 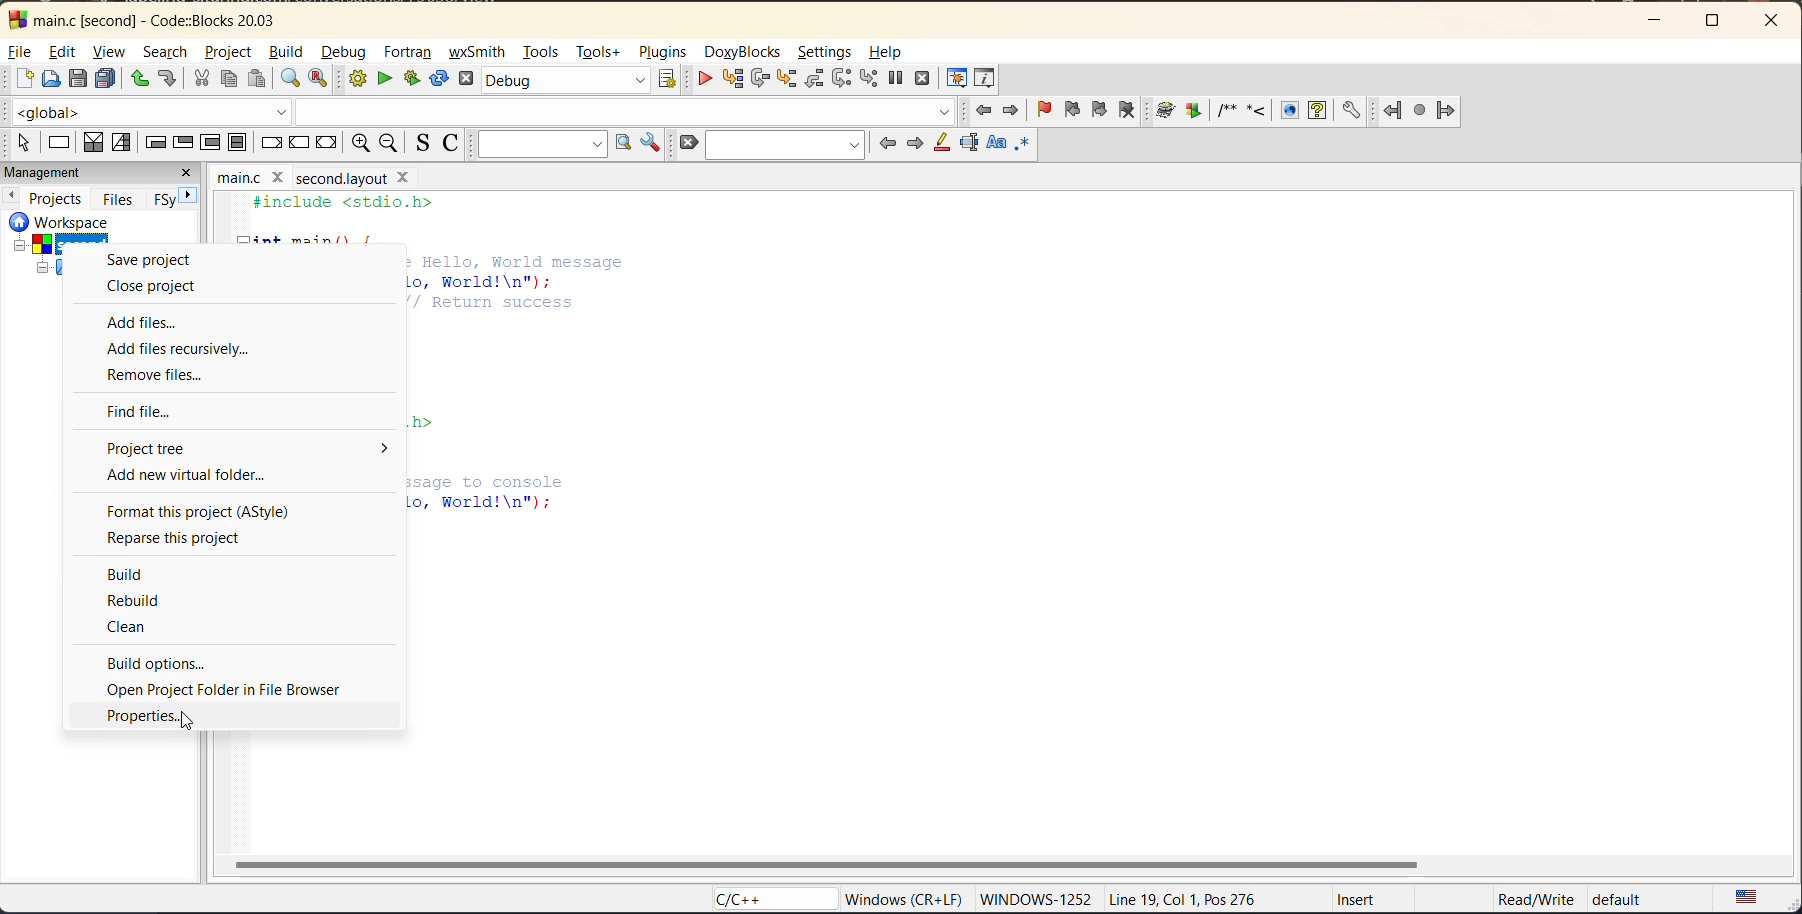 I want to click on abort, so click(x=692, y=141).